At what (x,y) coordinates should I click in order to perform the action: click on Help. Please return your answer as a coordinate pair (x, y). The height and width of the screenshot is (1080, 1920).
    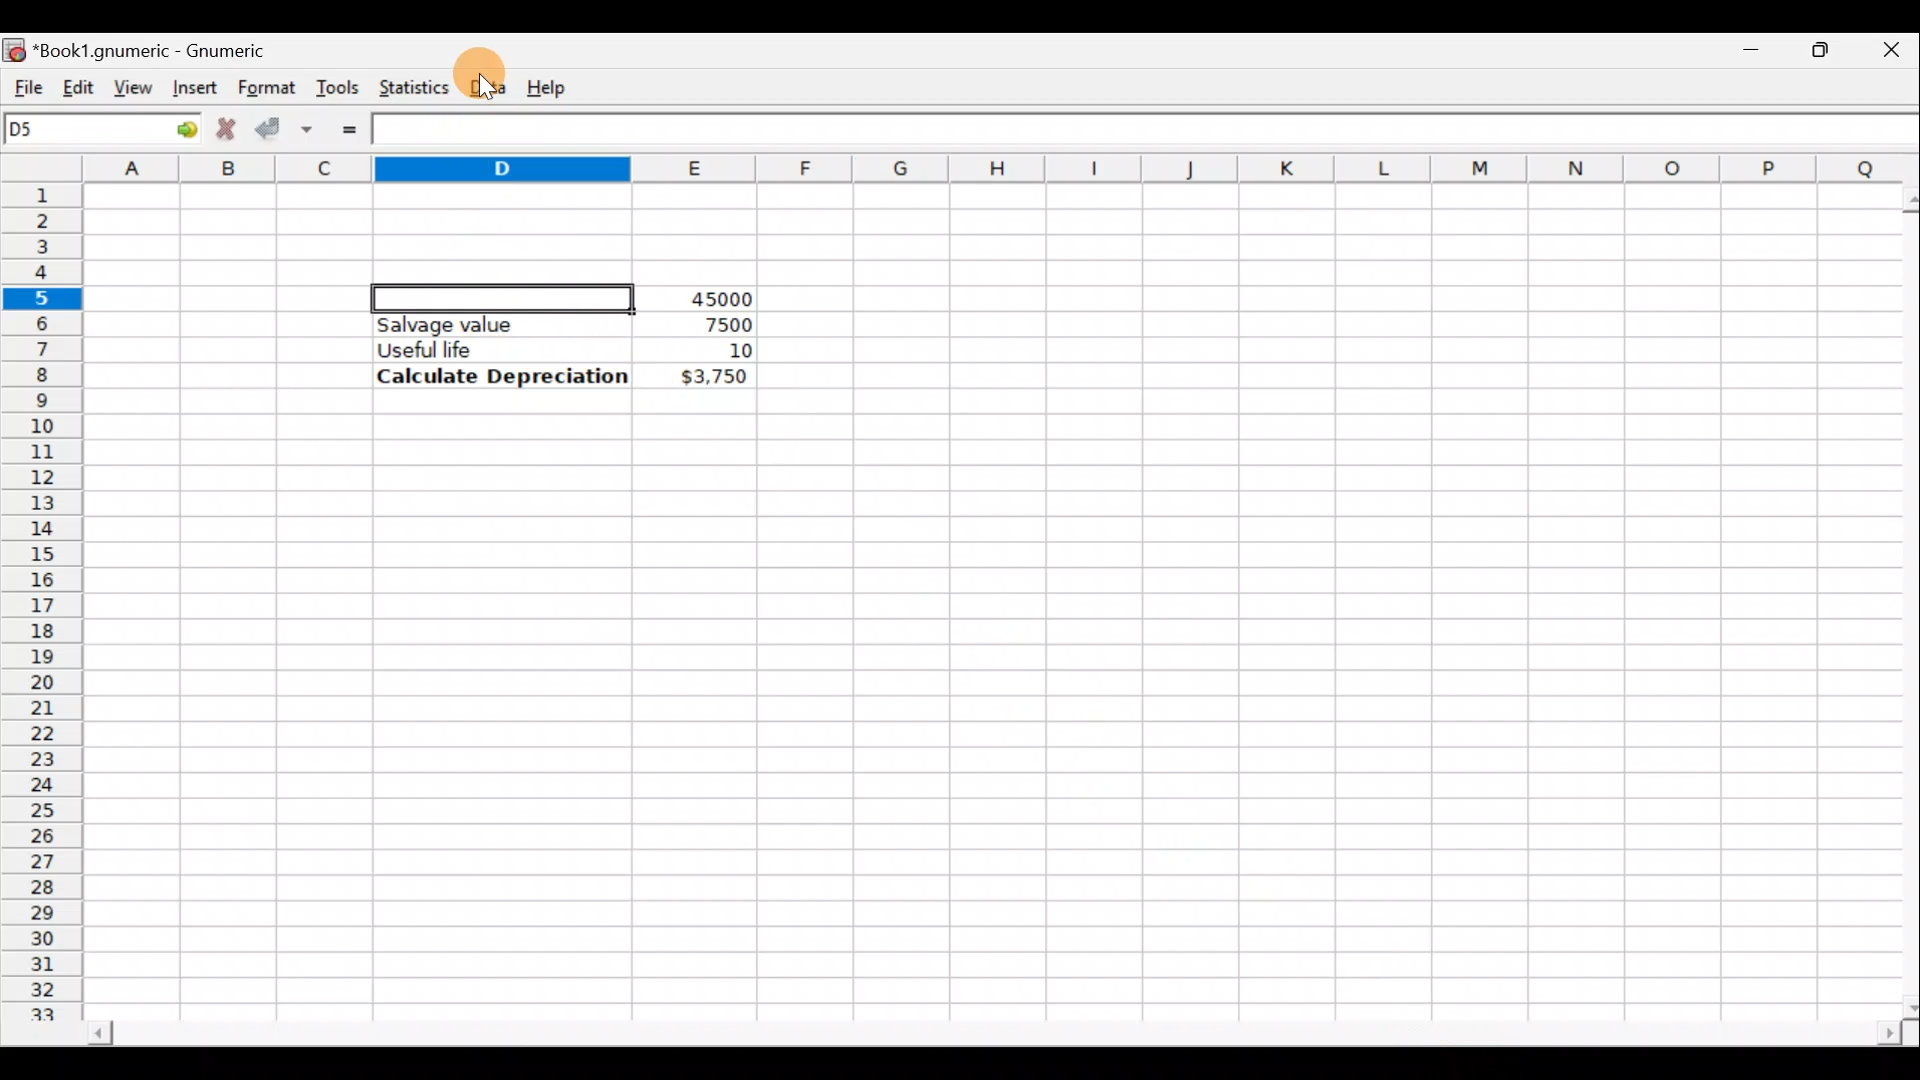
    Looking at the image, I should click on (550, 86).